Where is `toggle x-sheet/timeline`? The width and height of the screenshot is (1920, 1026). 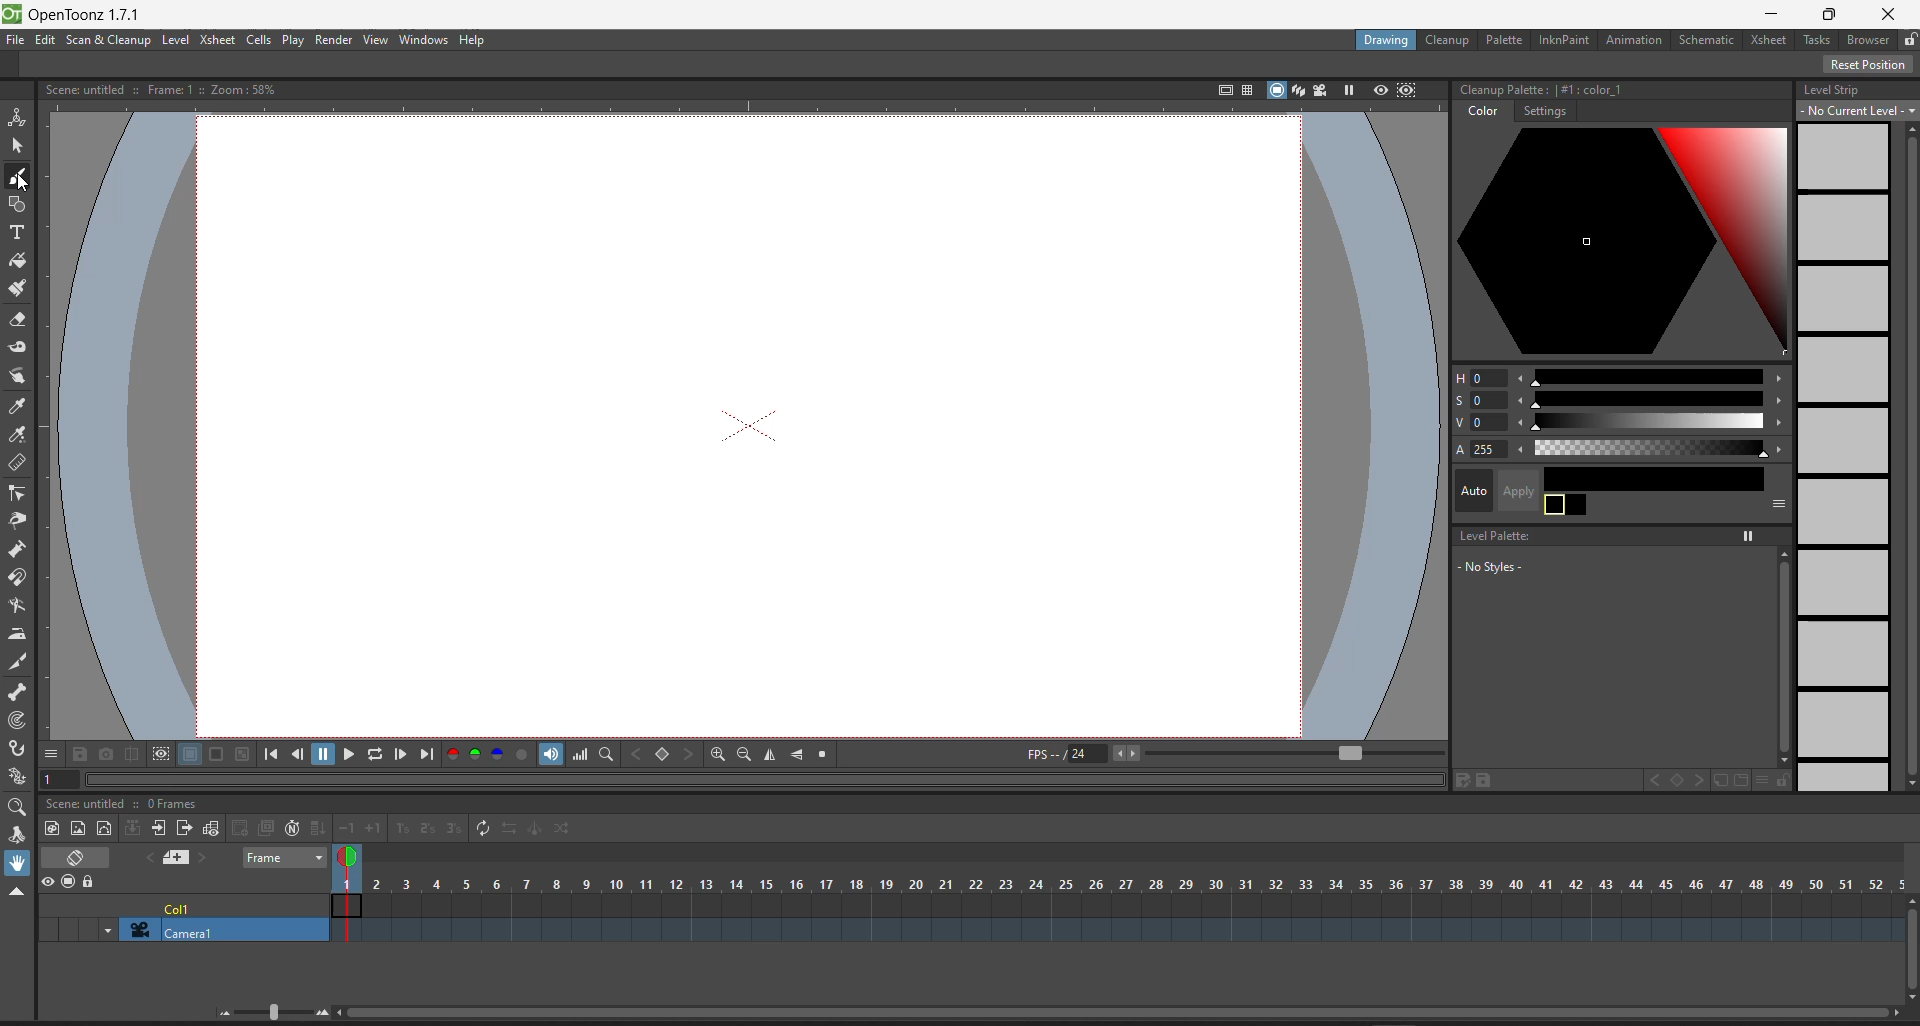
toggle x-sheet/timeline is located at coordinates (77, 856).